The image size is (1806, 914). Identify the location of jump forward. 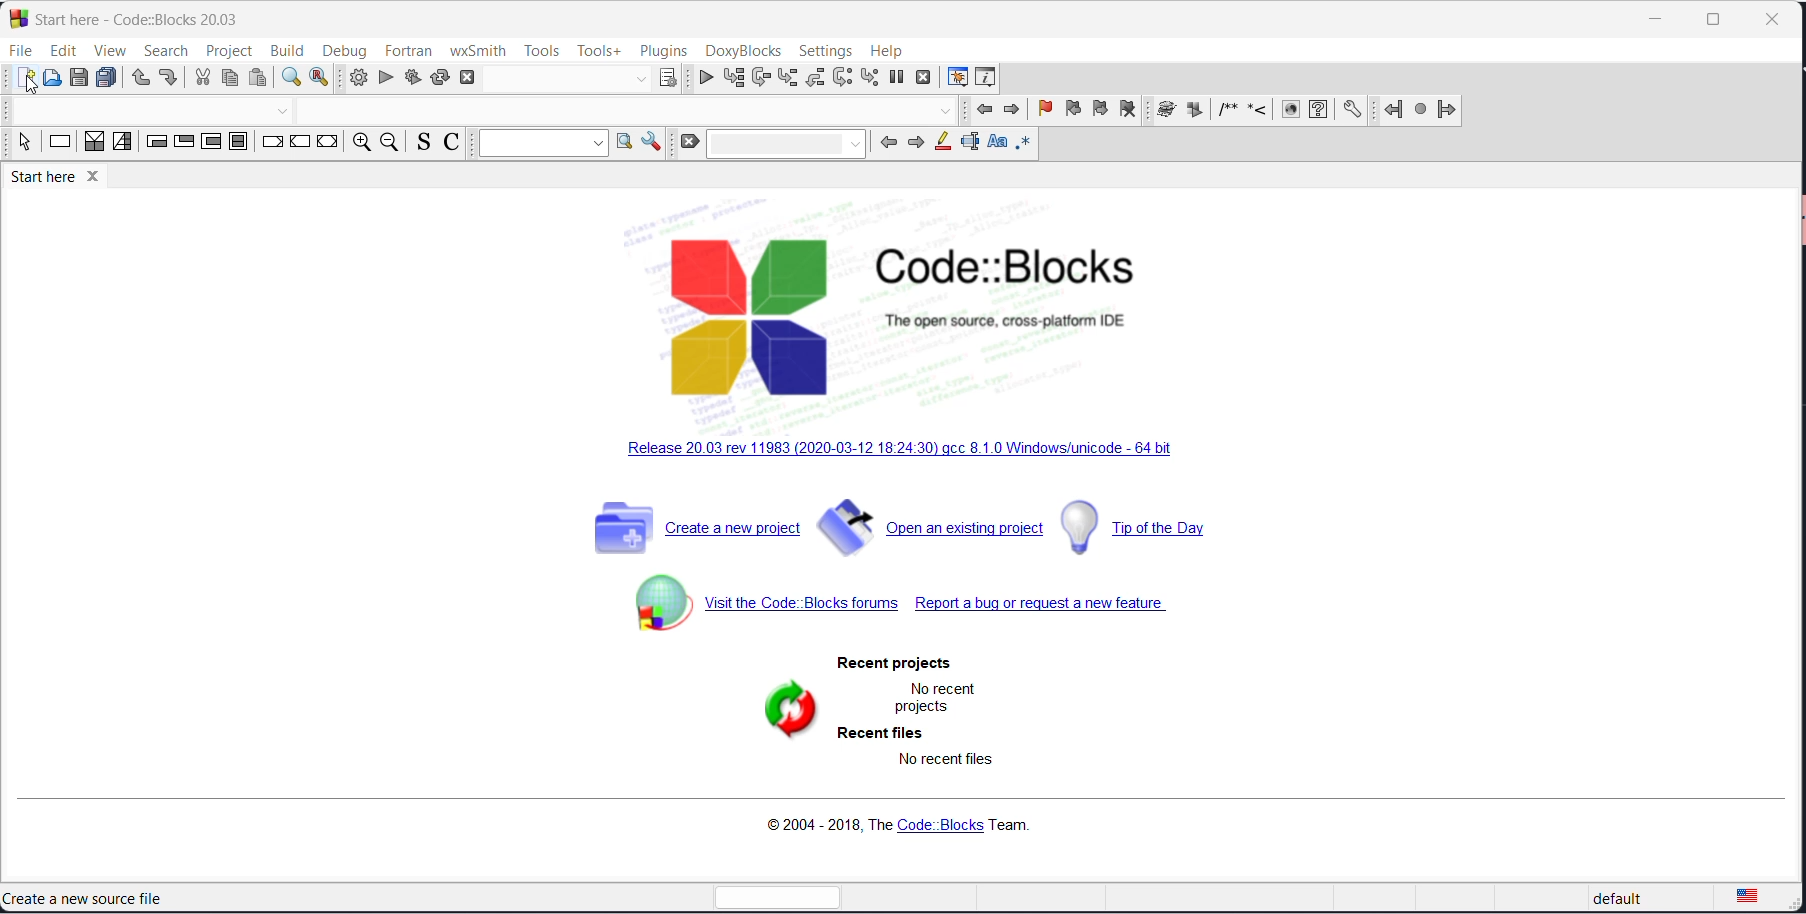
(1448, 114).